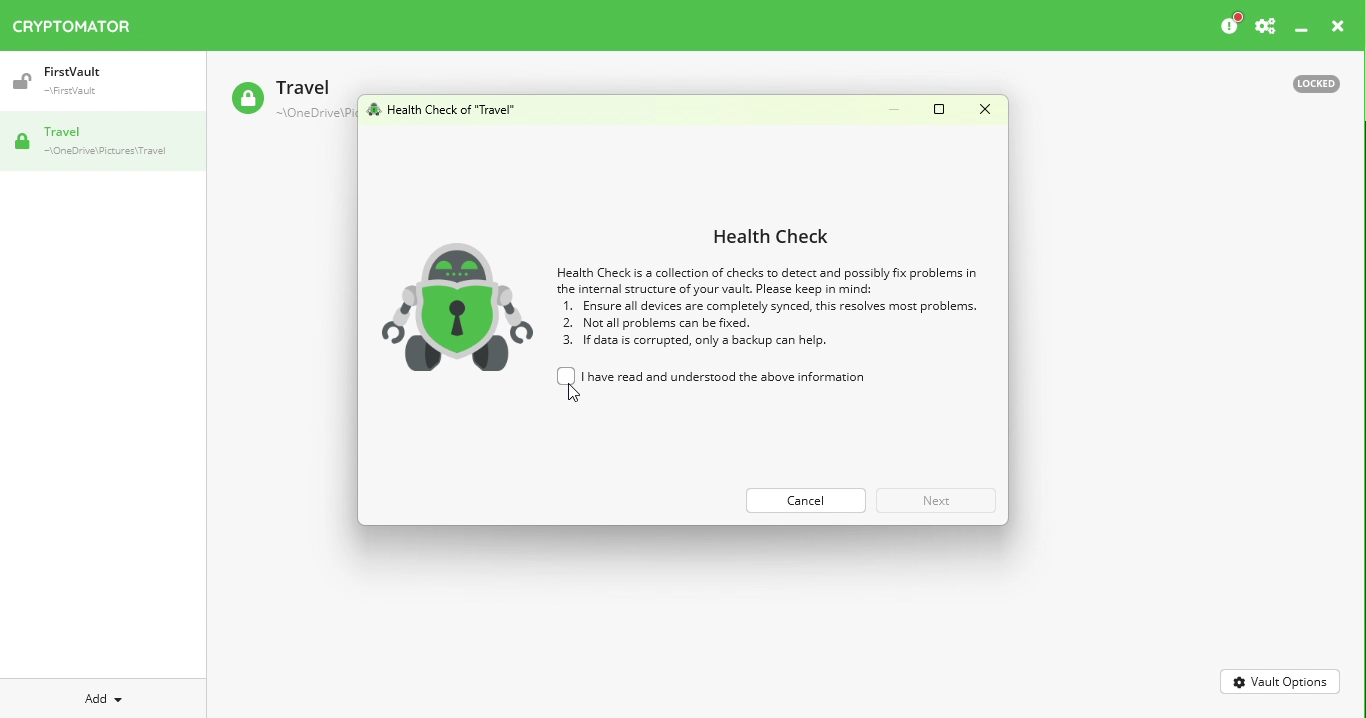 The width and height of the screenshot is (1366, 718). What do you see at coordinates (982, 109) in the screenshot?
I see `Close` at bounding box center [982, 109].